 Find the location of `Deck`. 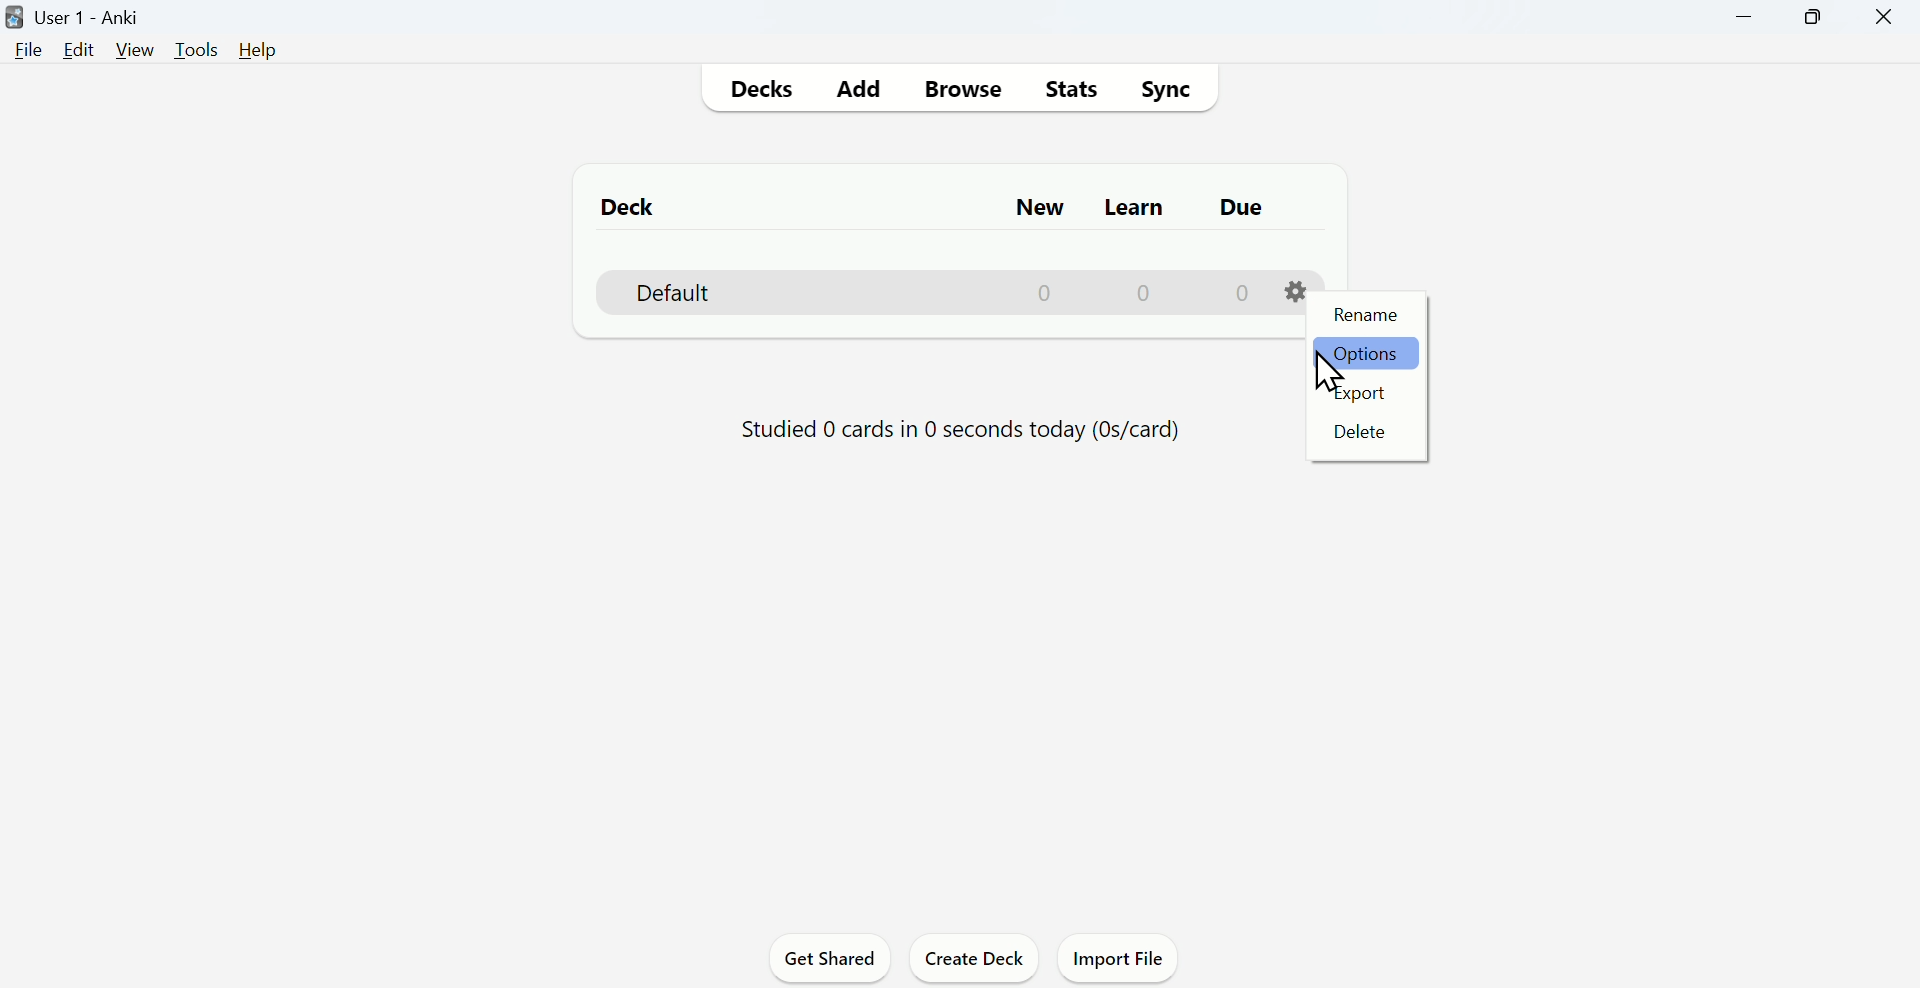

Deck is located at coordinates (949, 291).